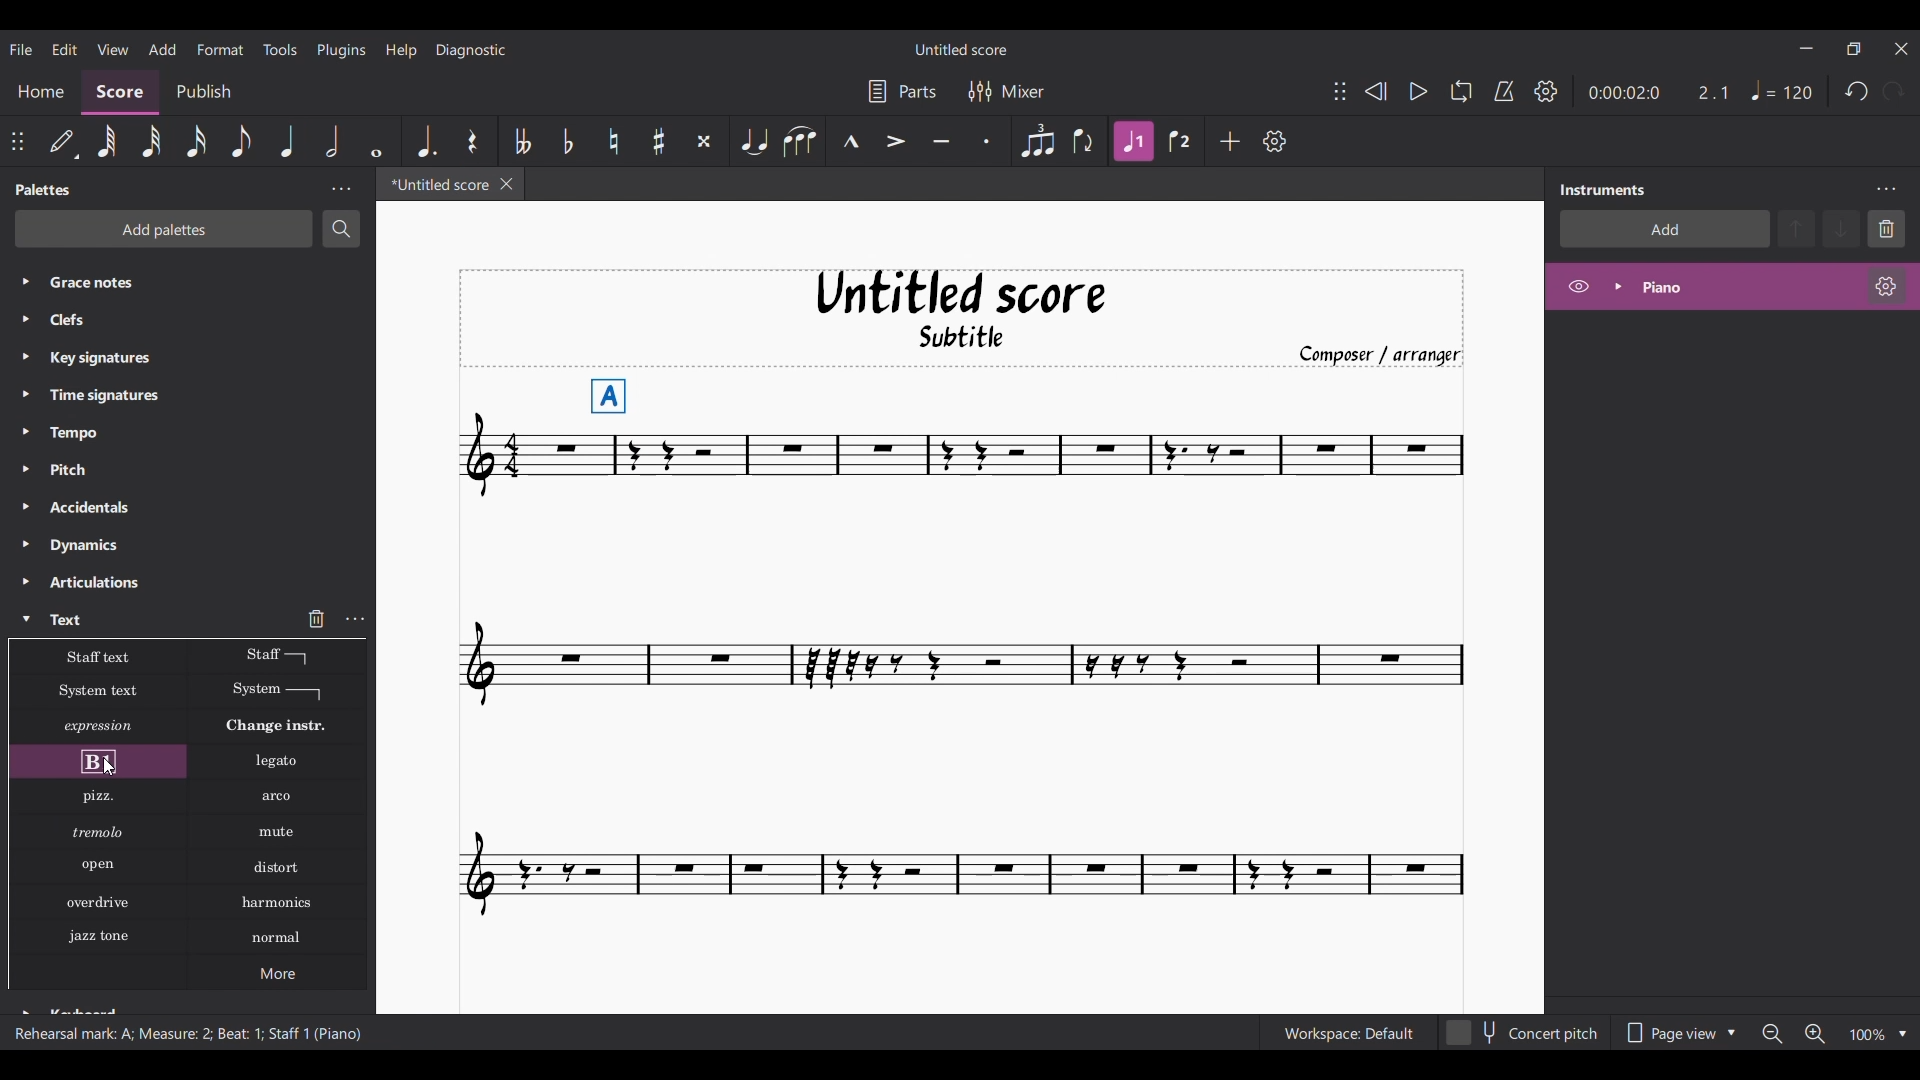  Describe the element at coordinates (1781, 90) in the screenshot. I see `Quarter note` at that location.